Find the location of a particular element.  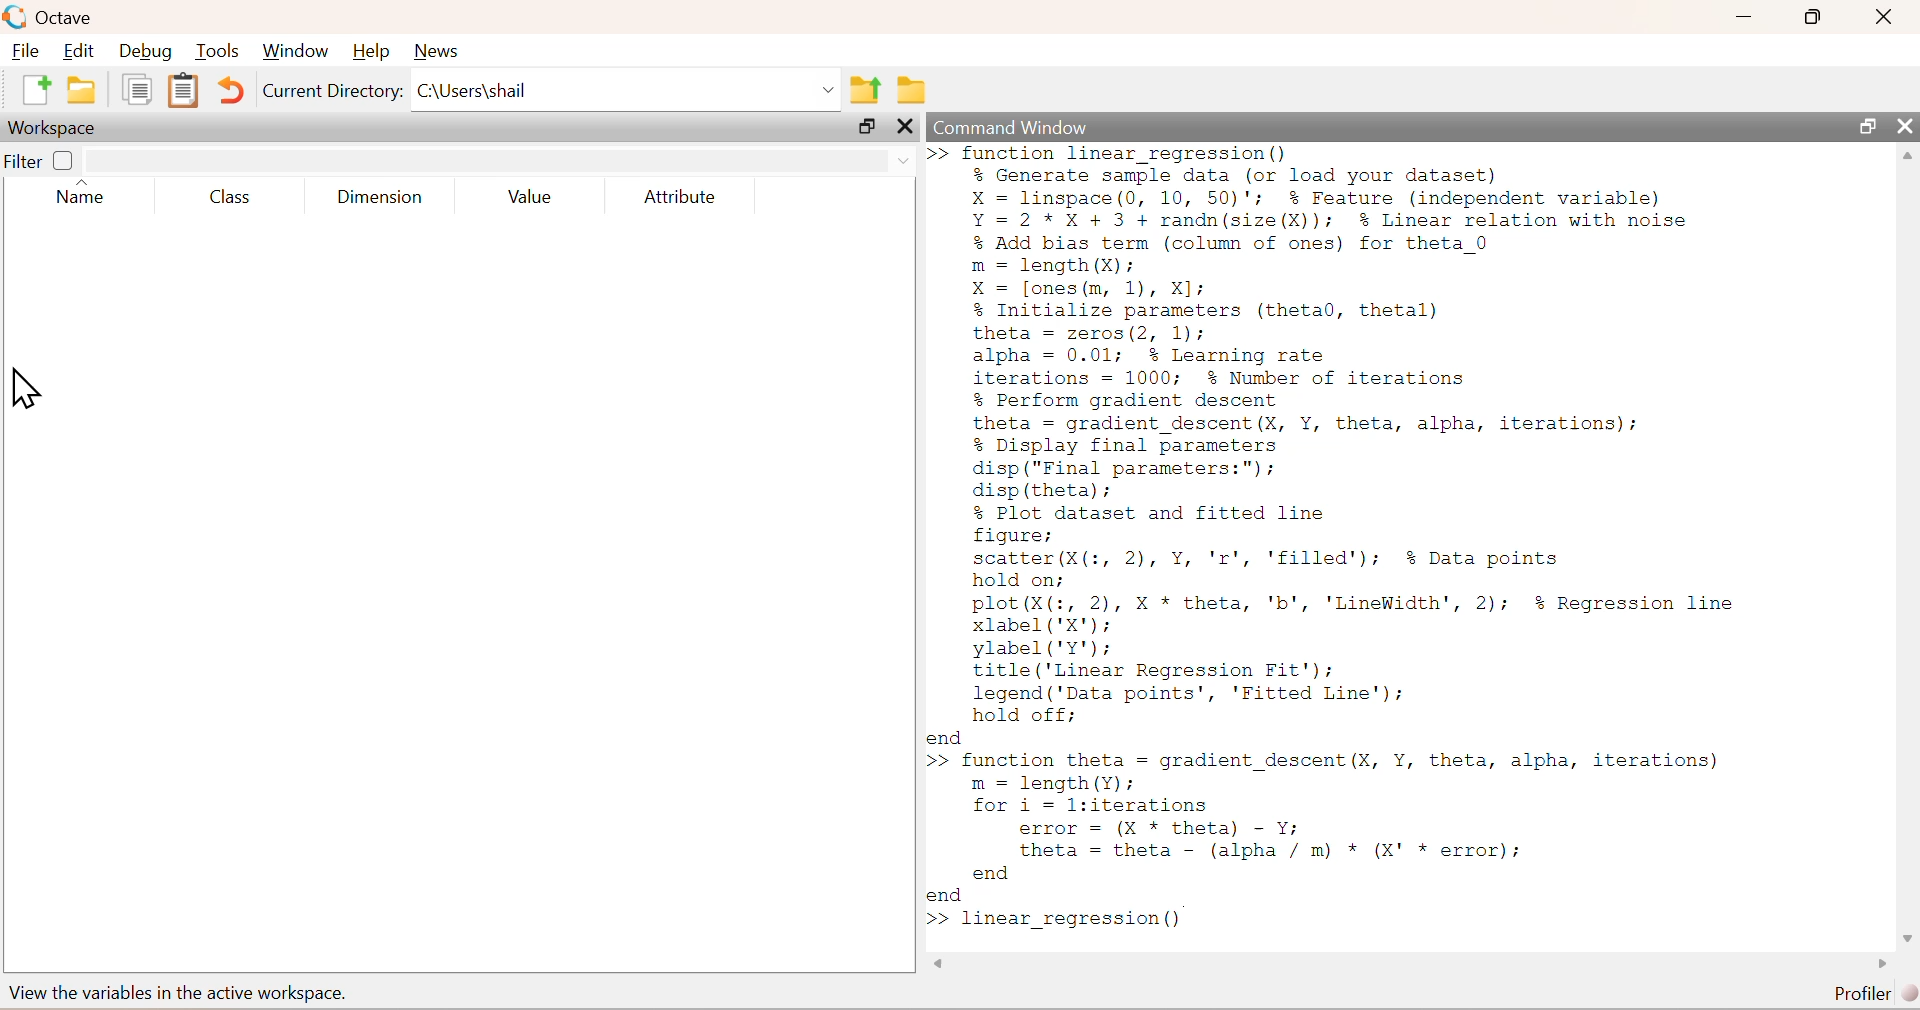

Help is located at coordinates (371, 50).